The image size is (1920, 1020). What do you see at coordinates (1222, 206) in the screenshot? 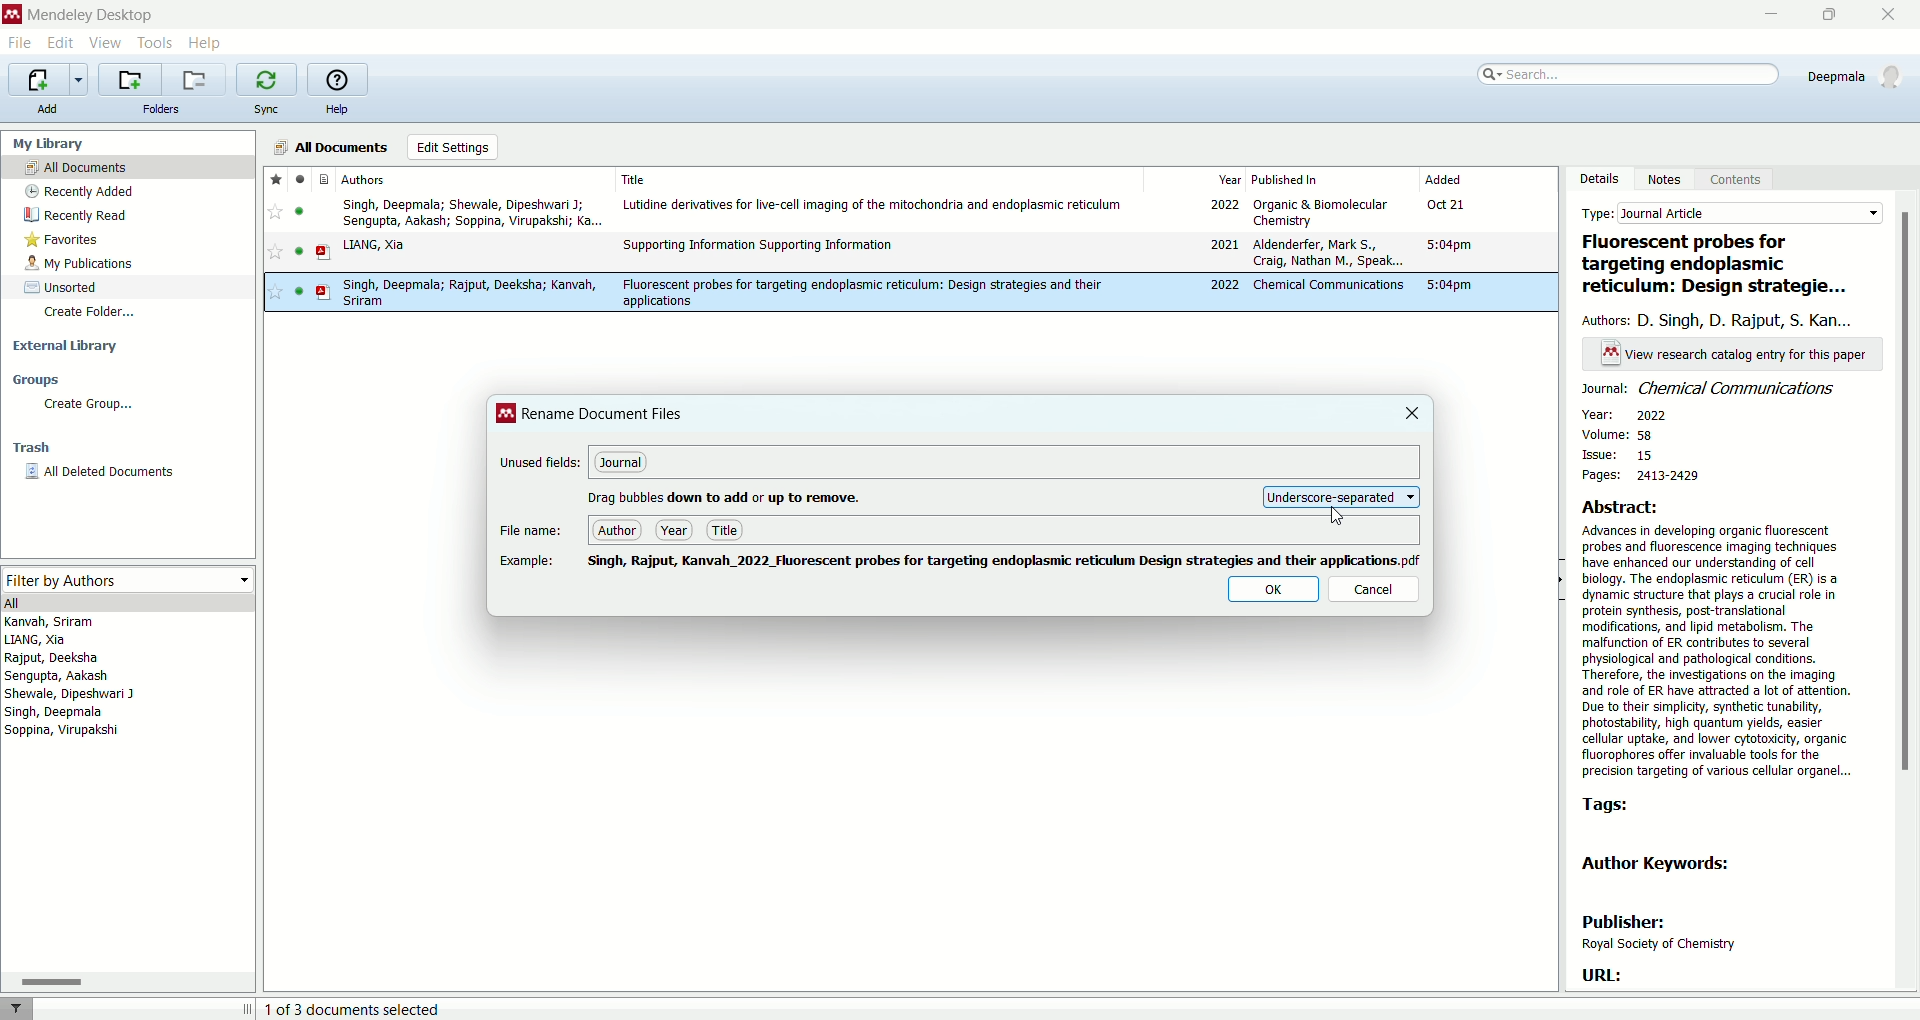
I see `2022` at bounding box center [1222, 206].